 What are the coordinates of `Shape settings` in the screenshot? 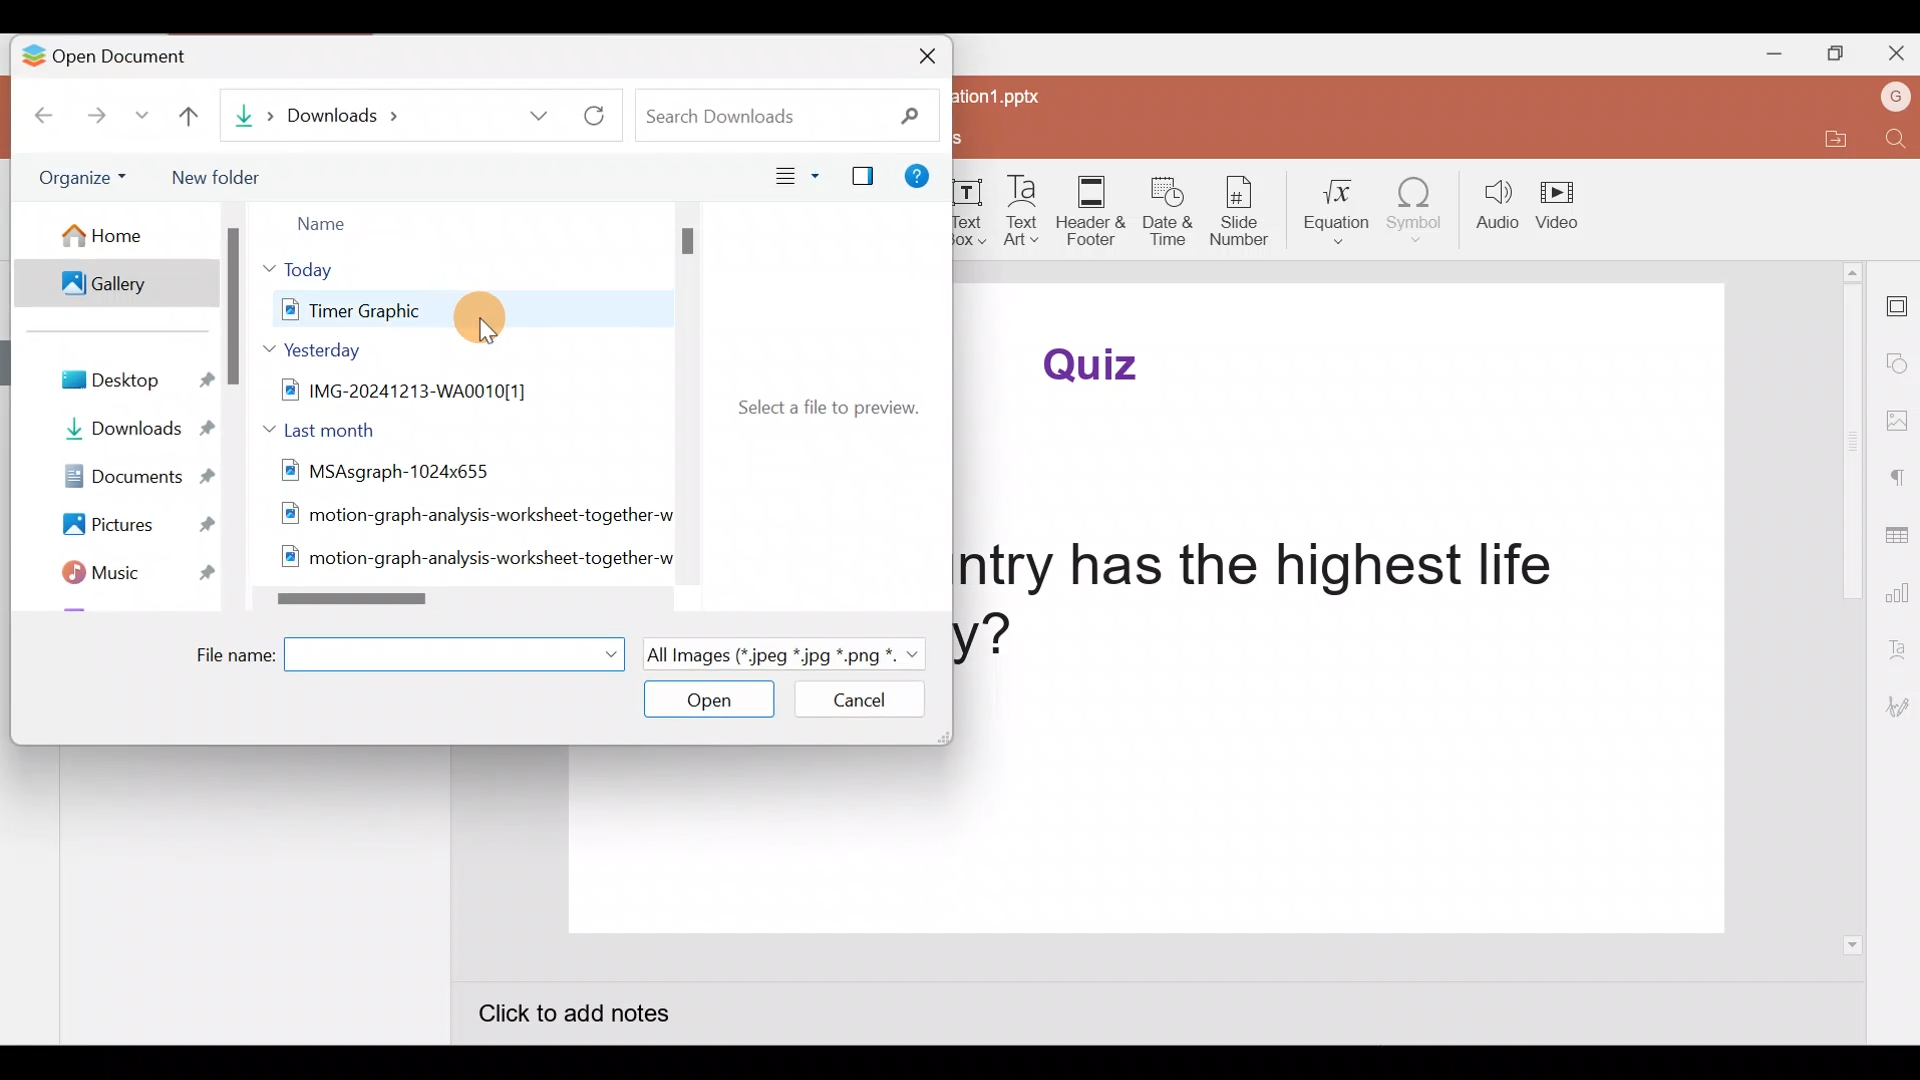 It's located at (1898, 363).